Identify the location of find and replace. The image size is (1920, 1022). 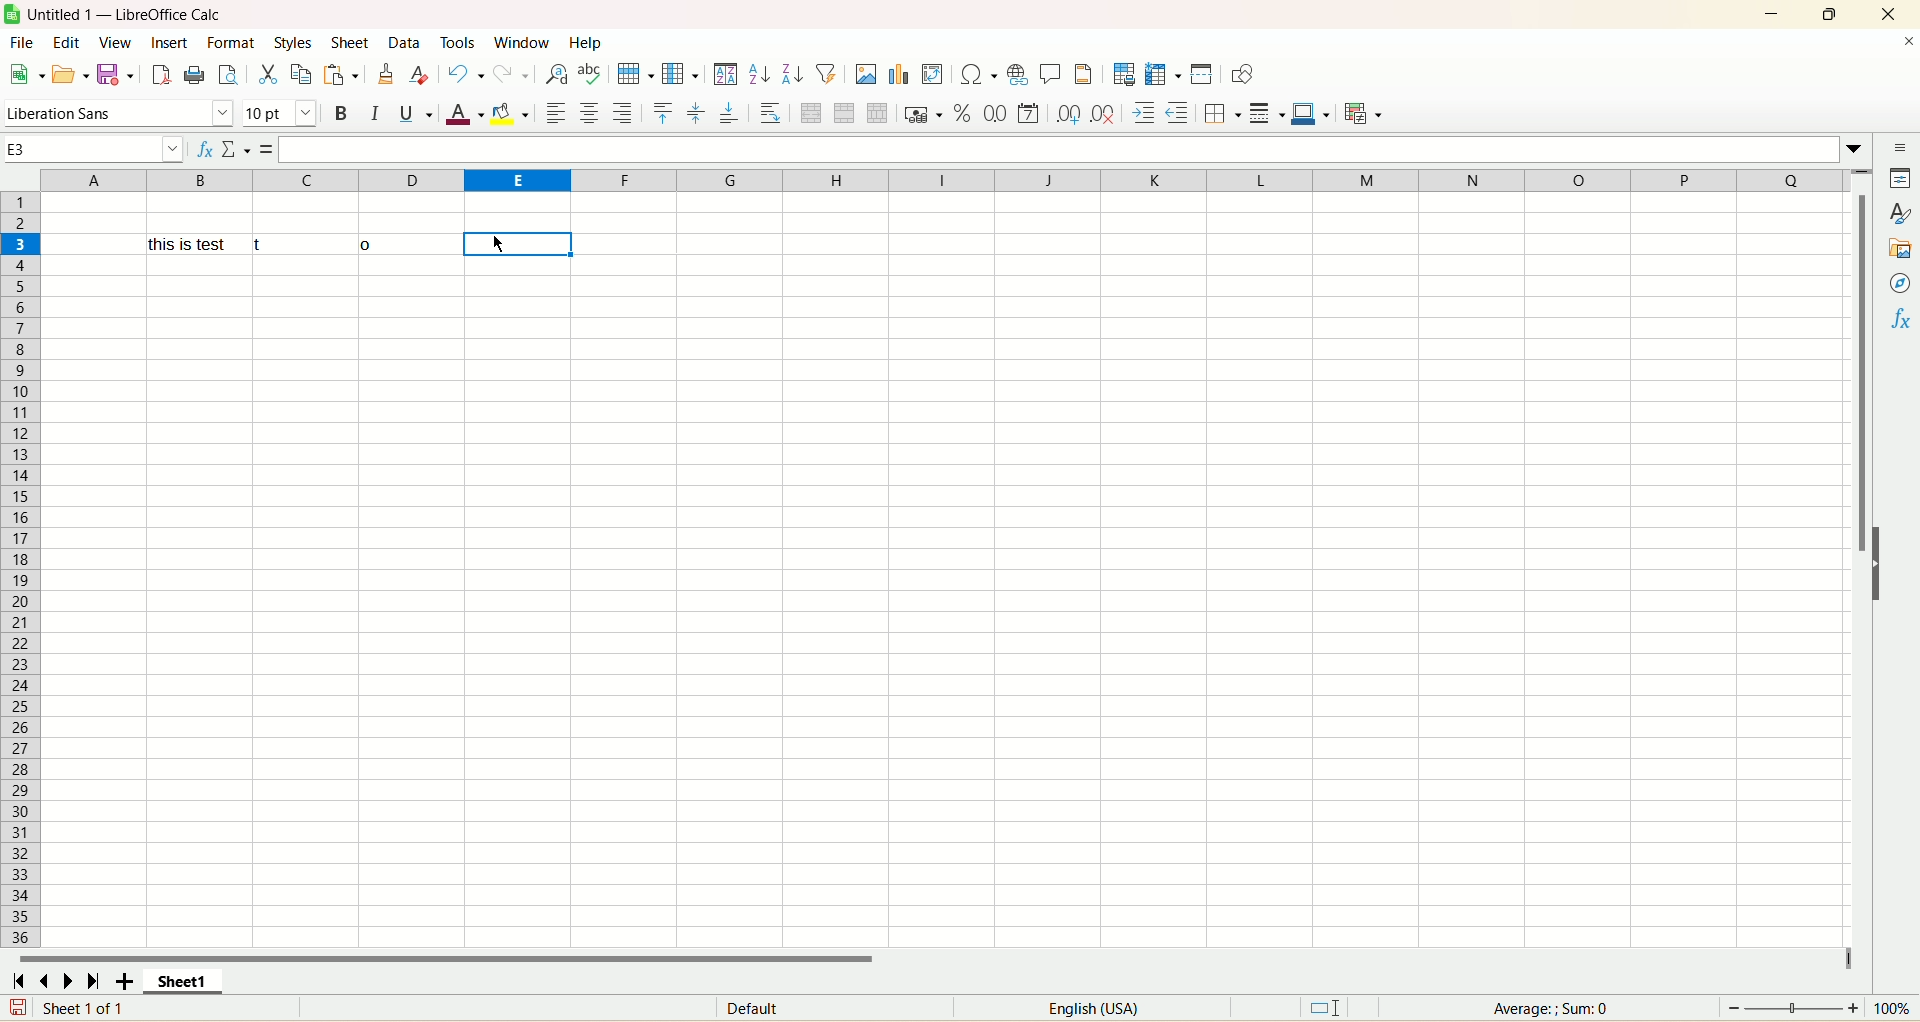
(555, 73).